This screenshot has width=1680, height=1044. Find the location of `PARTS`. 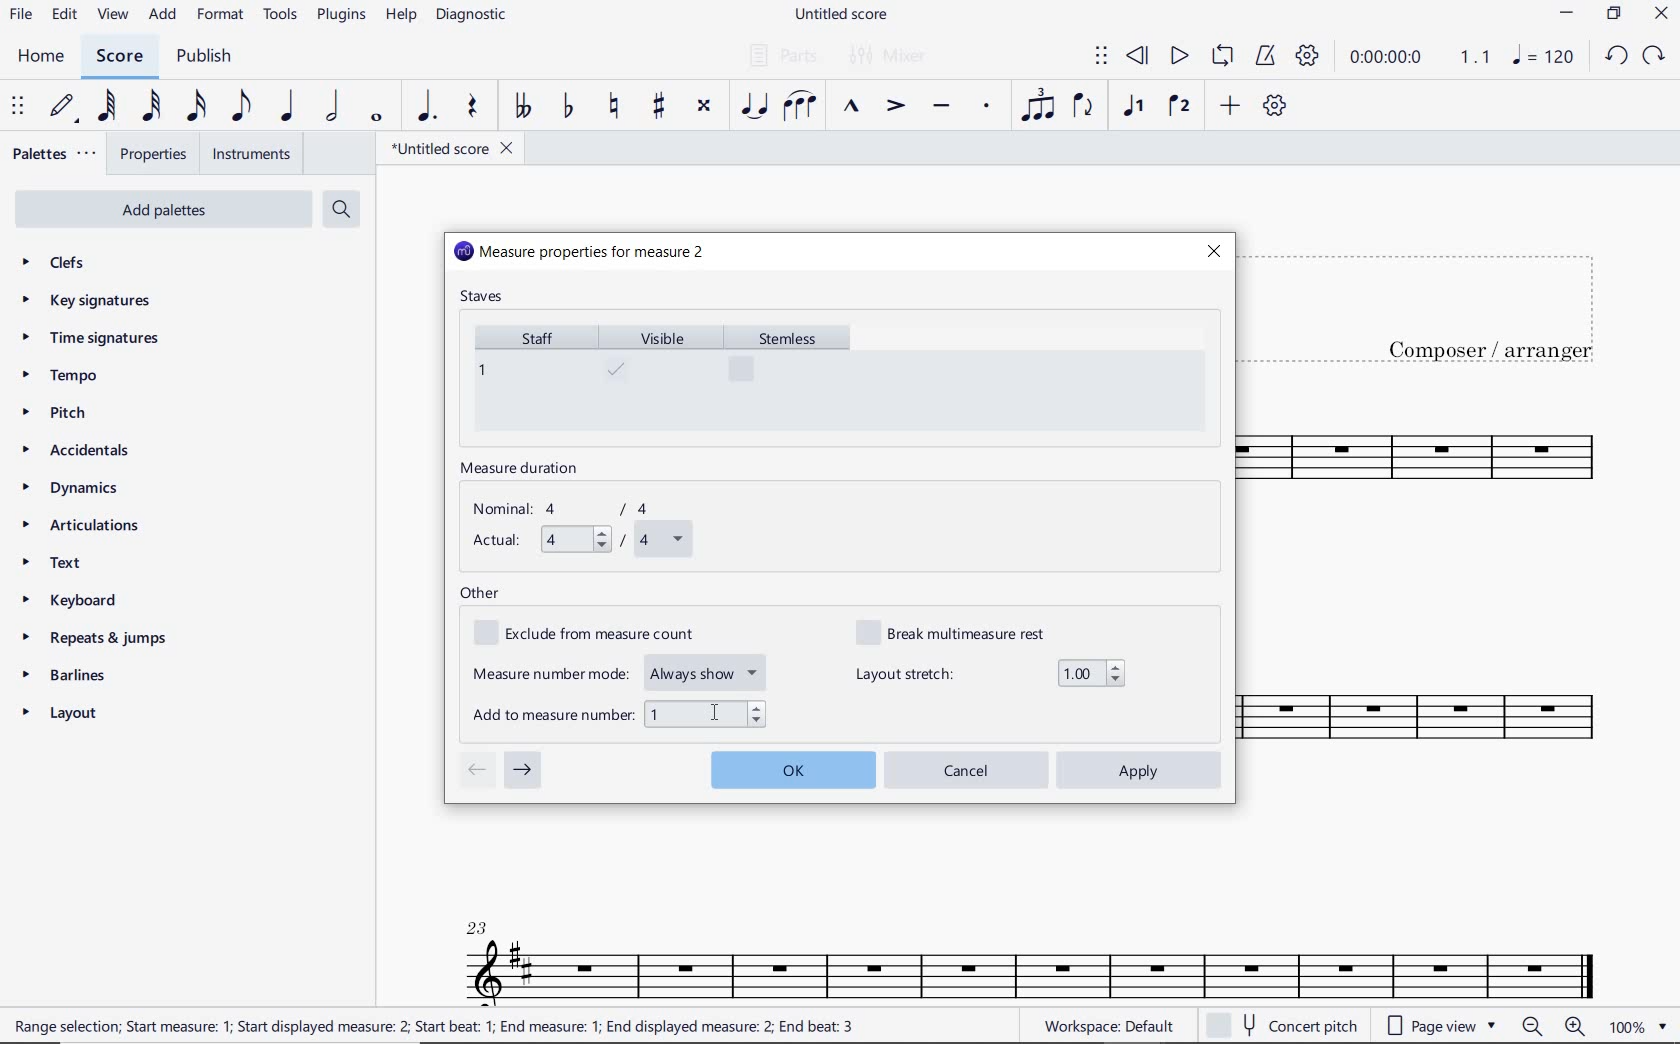

PARTS is located at coordinates (782, 54).